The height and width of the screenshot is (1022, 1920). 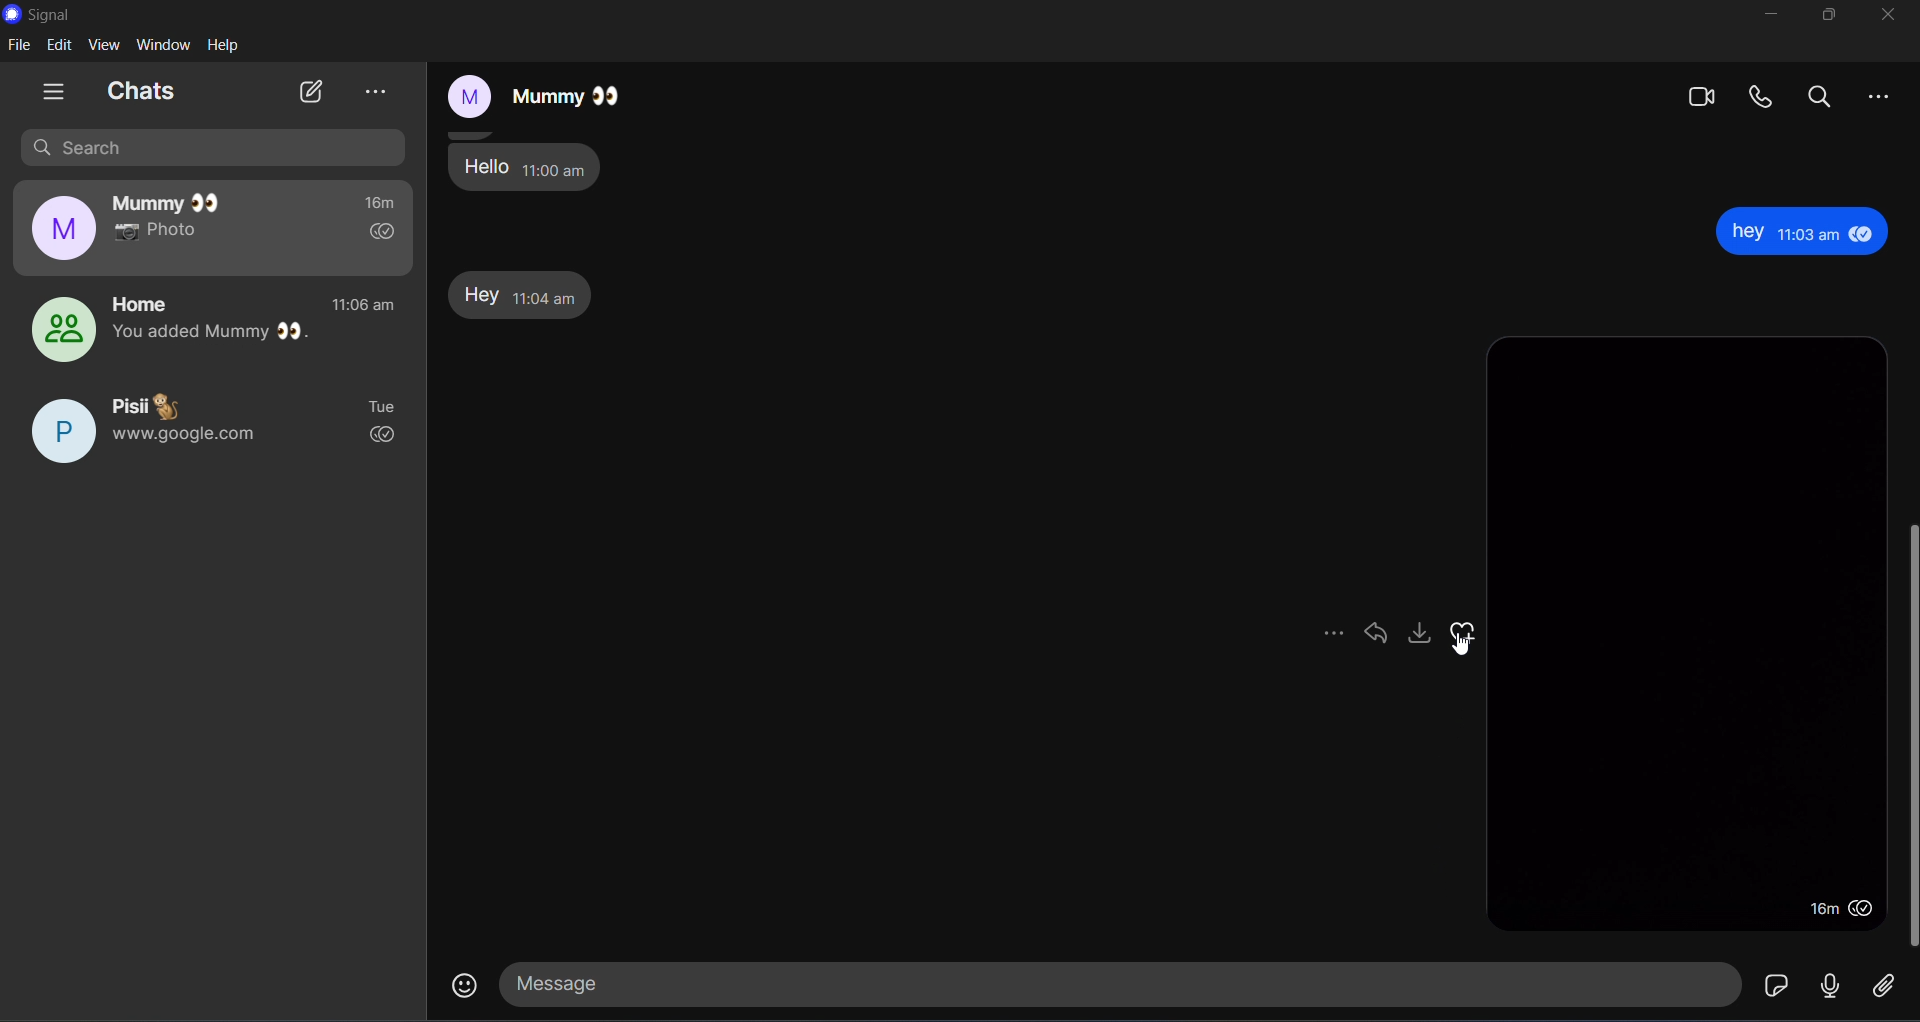 I want to click on home group chat, so click(x=209, y=330).